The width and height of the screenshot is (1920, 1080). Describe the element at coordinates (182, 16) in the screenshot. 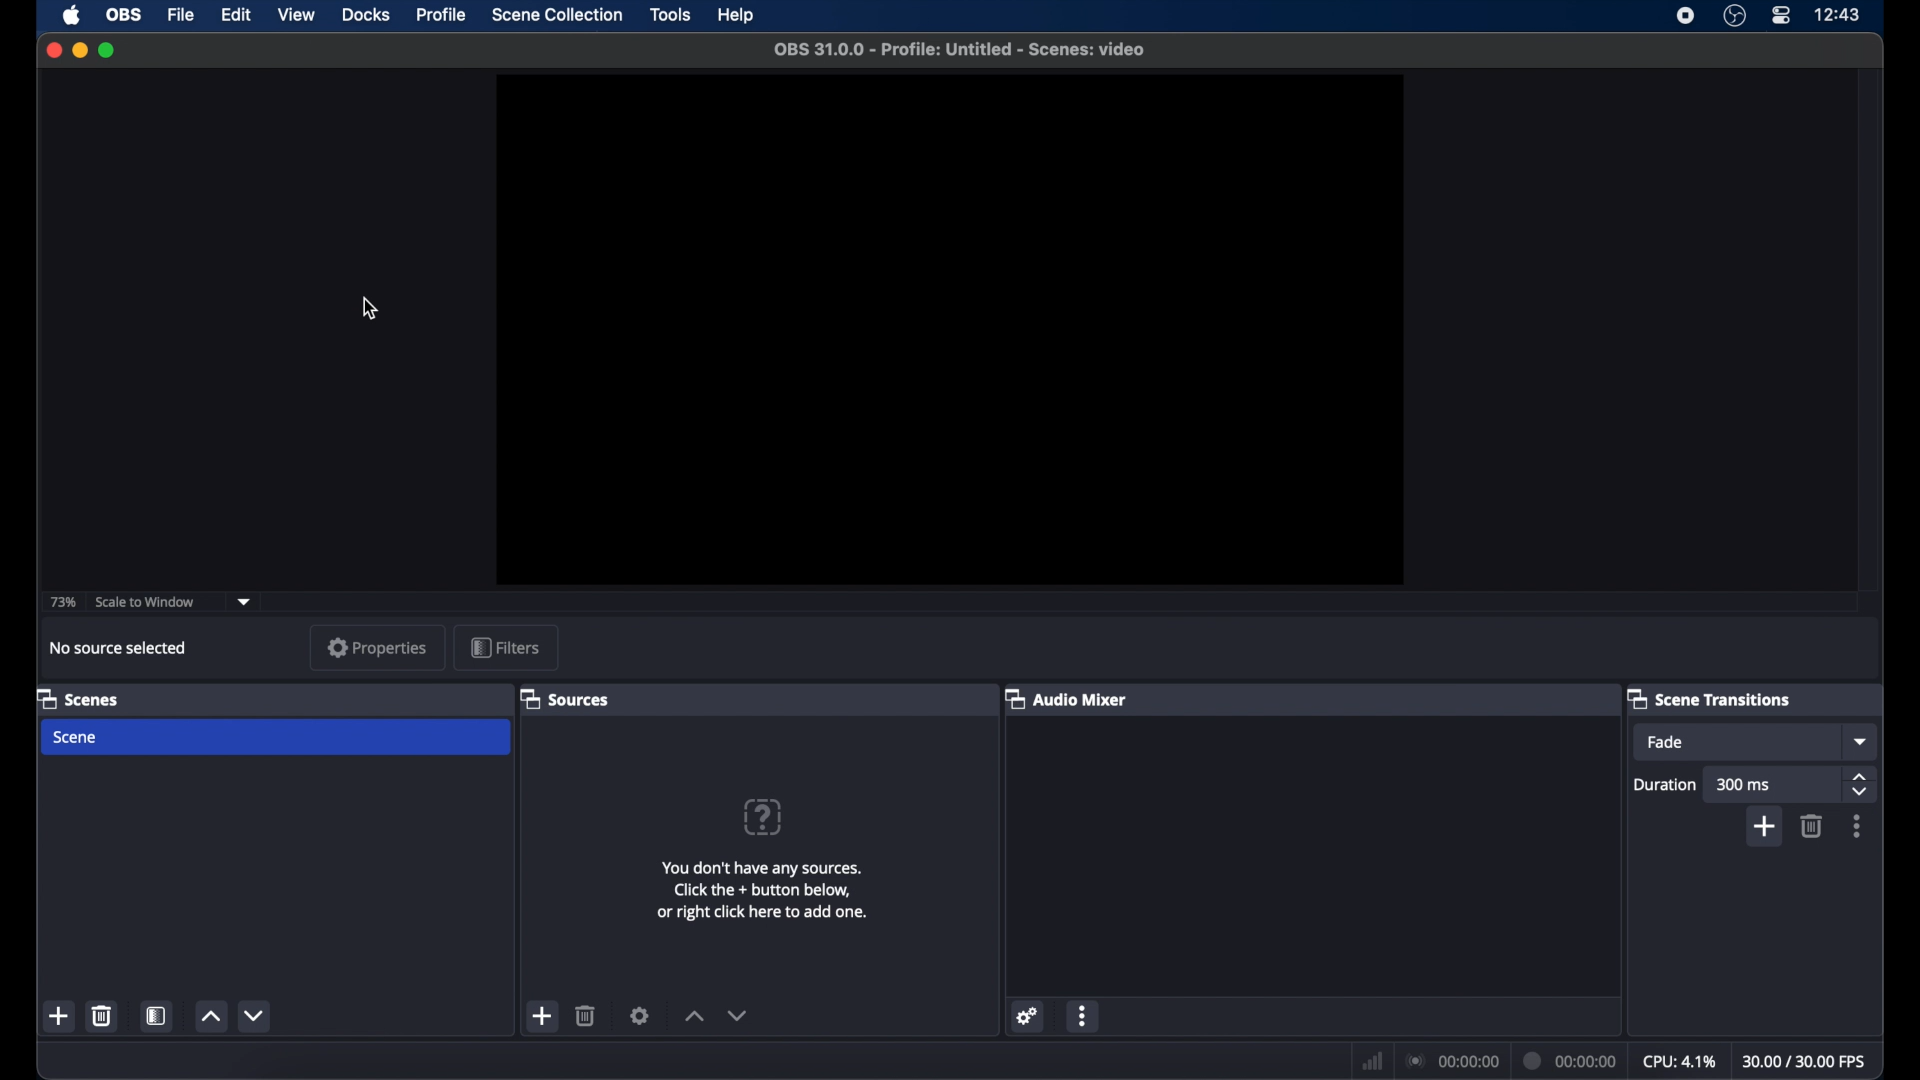

I see `file` at that location.